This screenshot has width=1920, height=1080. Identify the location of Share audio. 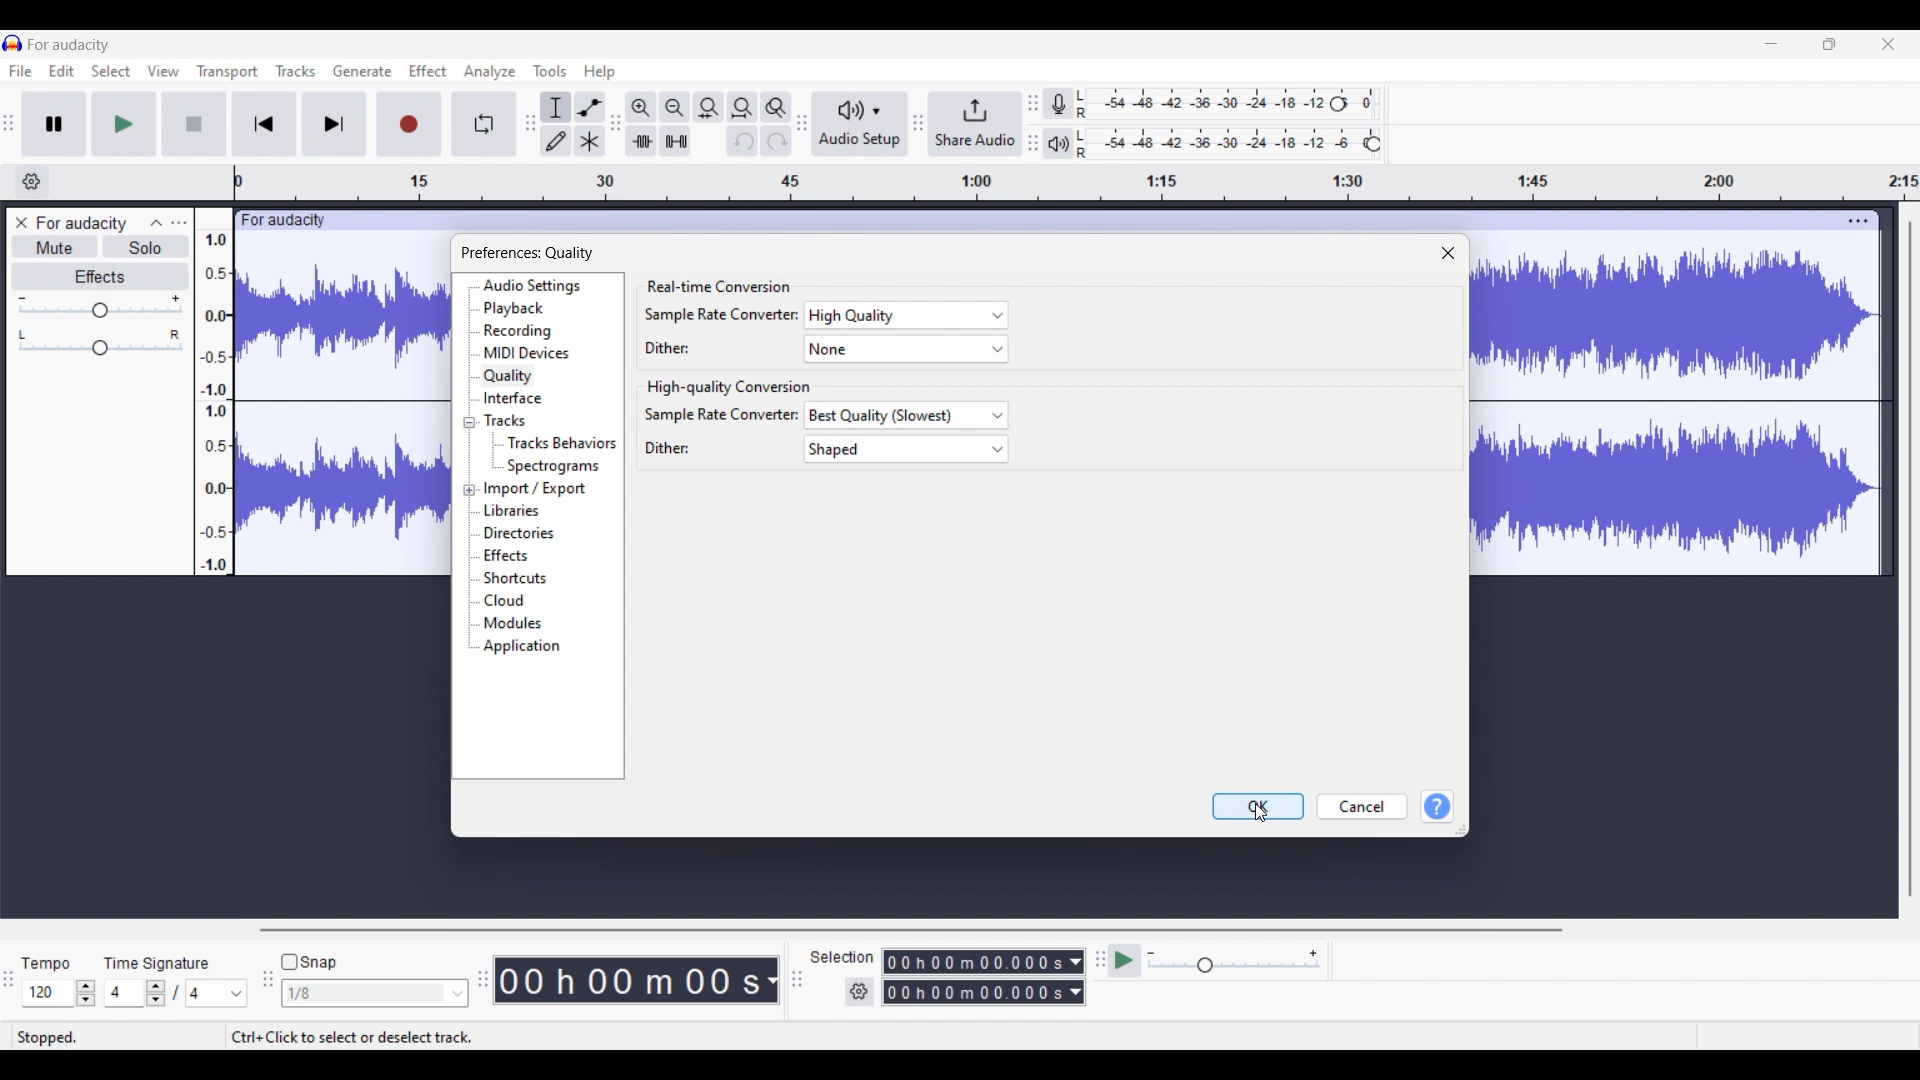
(974, 124).